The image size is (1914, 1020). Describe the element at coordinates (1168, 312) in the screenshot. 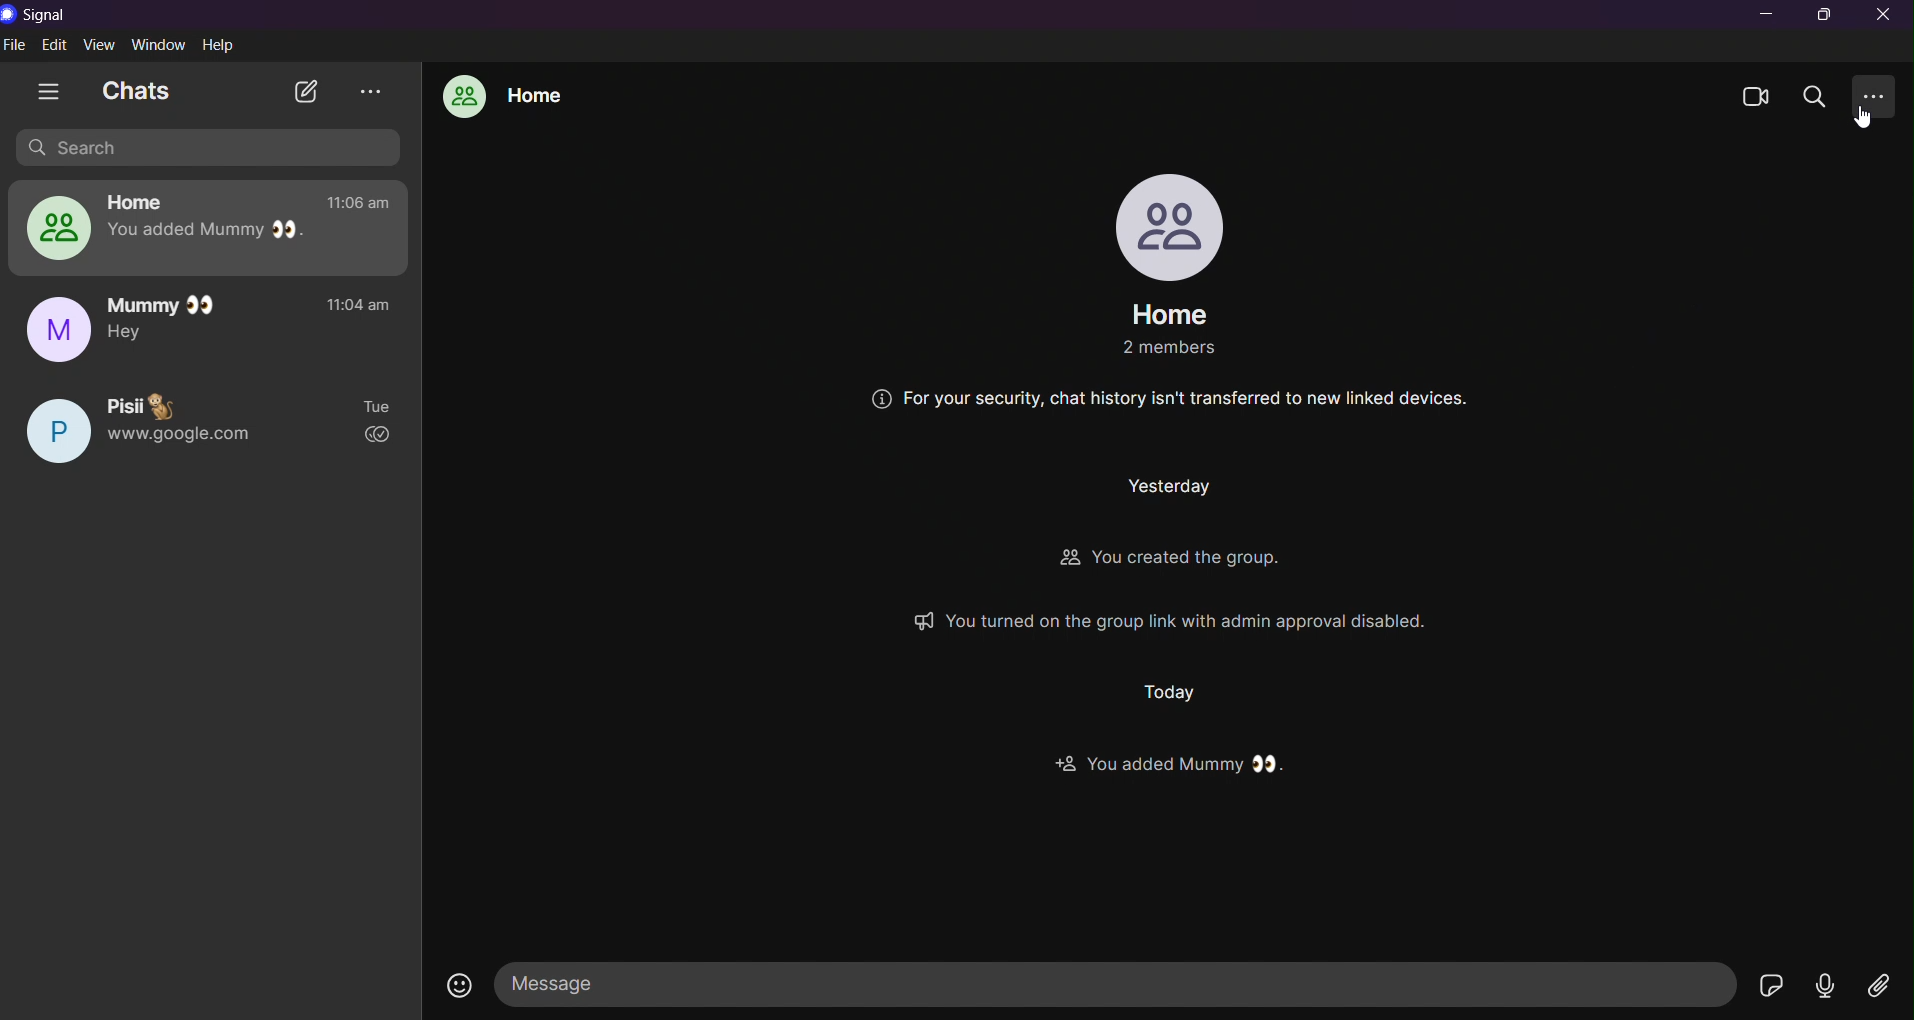

I see `group name` at that location.